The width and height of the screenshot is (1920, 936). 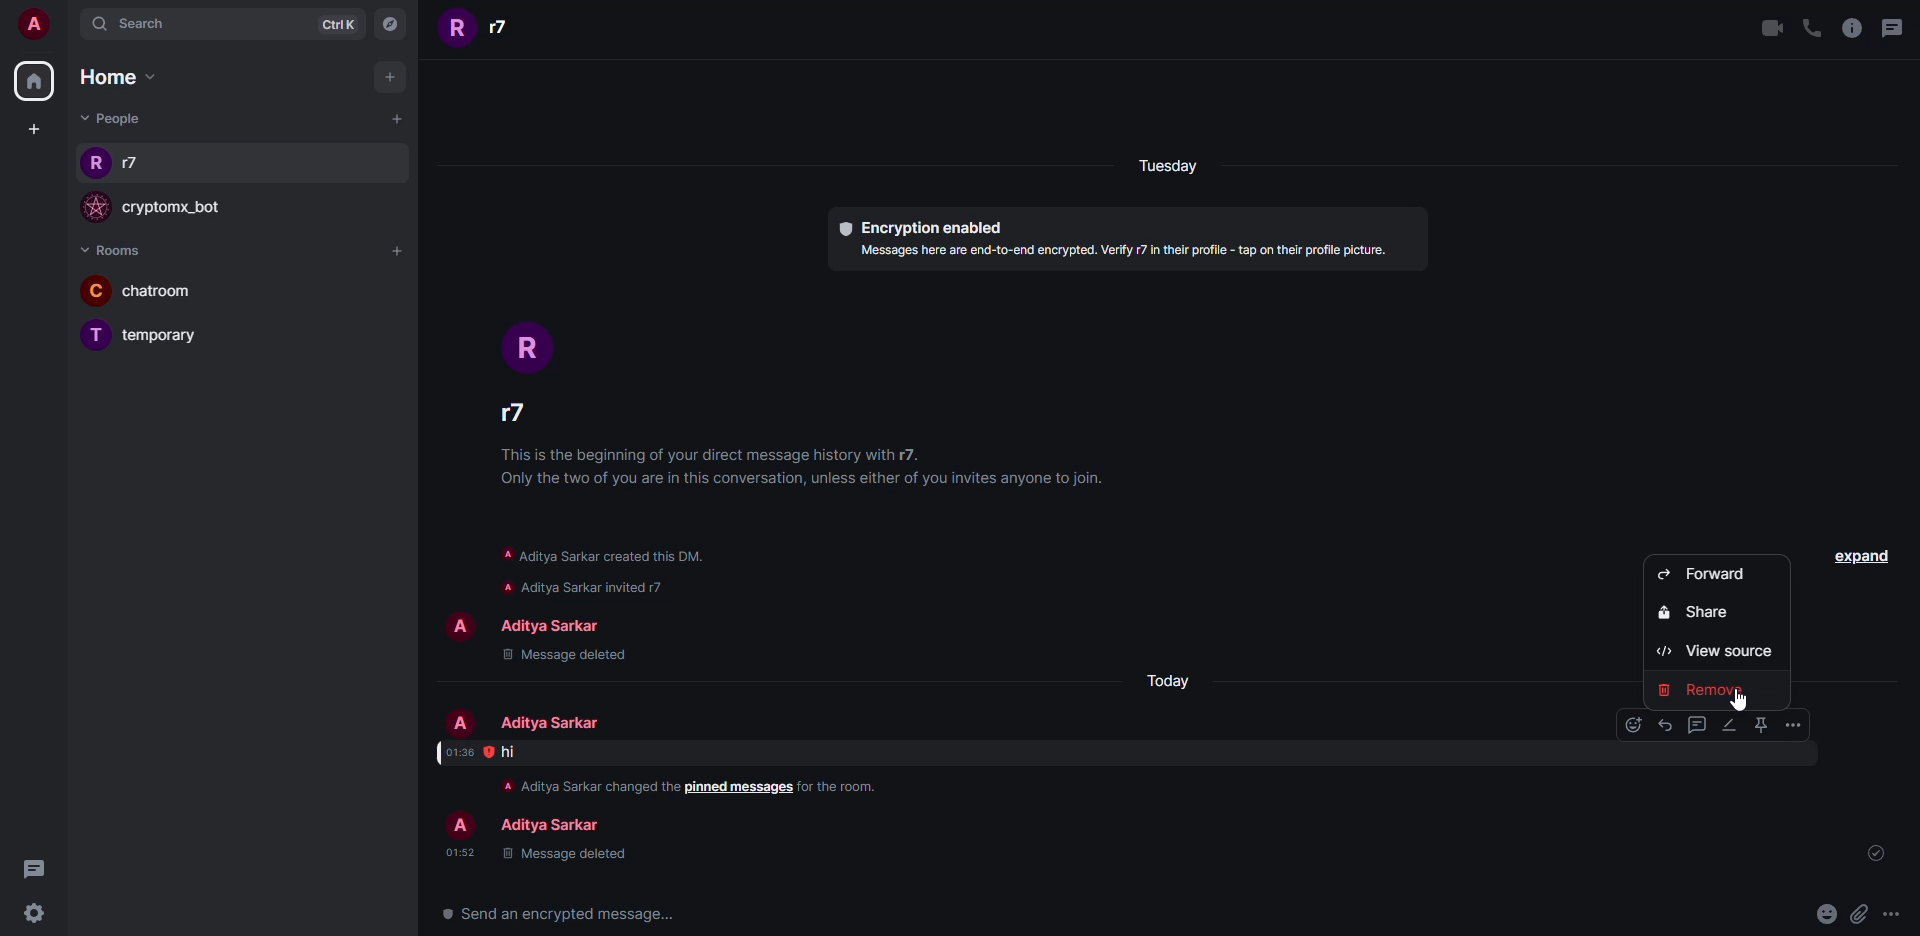 What do you see at coordinates (326, 23) in the screenshot?
I see `ctrlK` at bounding box center [326, 23].